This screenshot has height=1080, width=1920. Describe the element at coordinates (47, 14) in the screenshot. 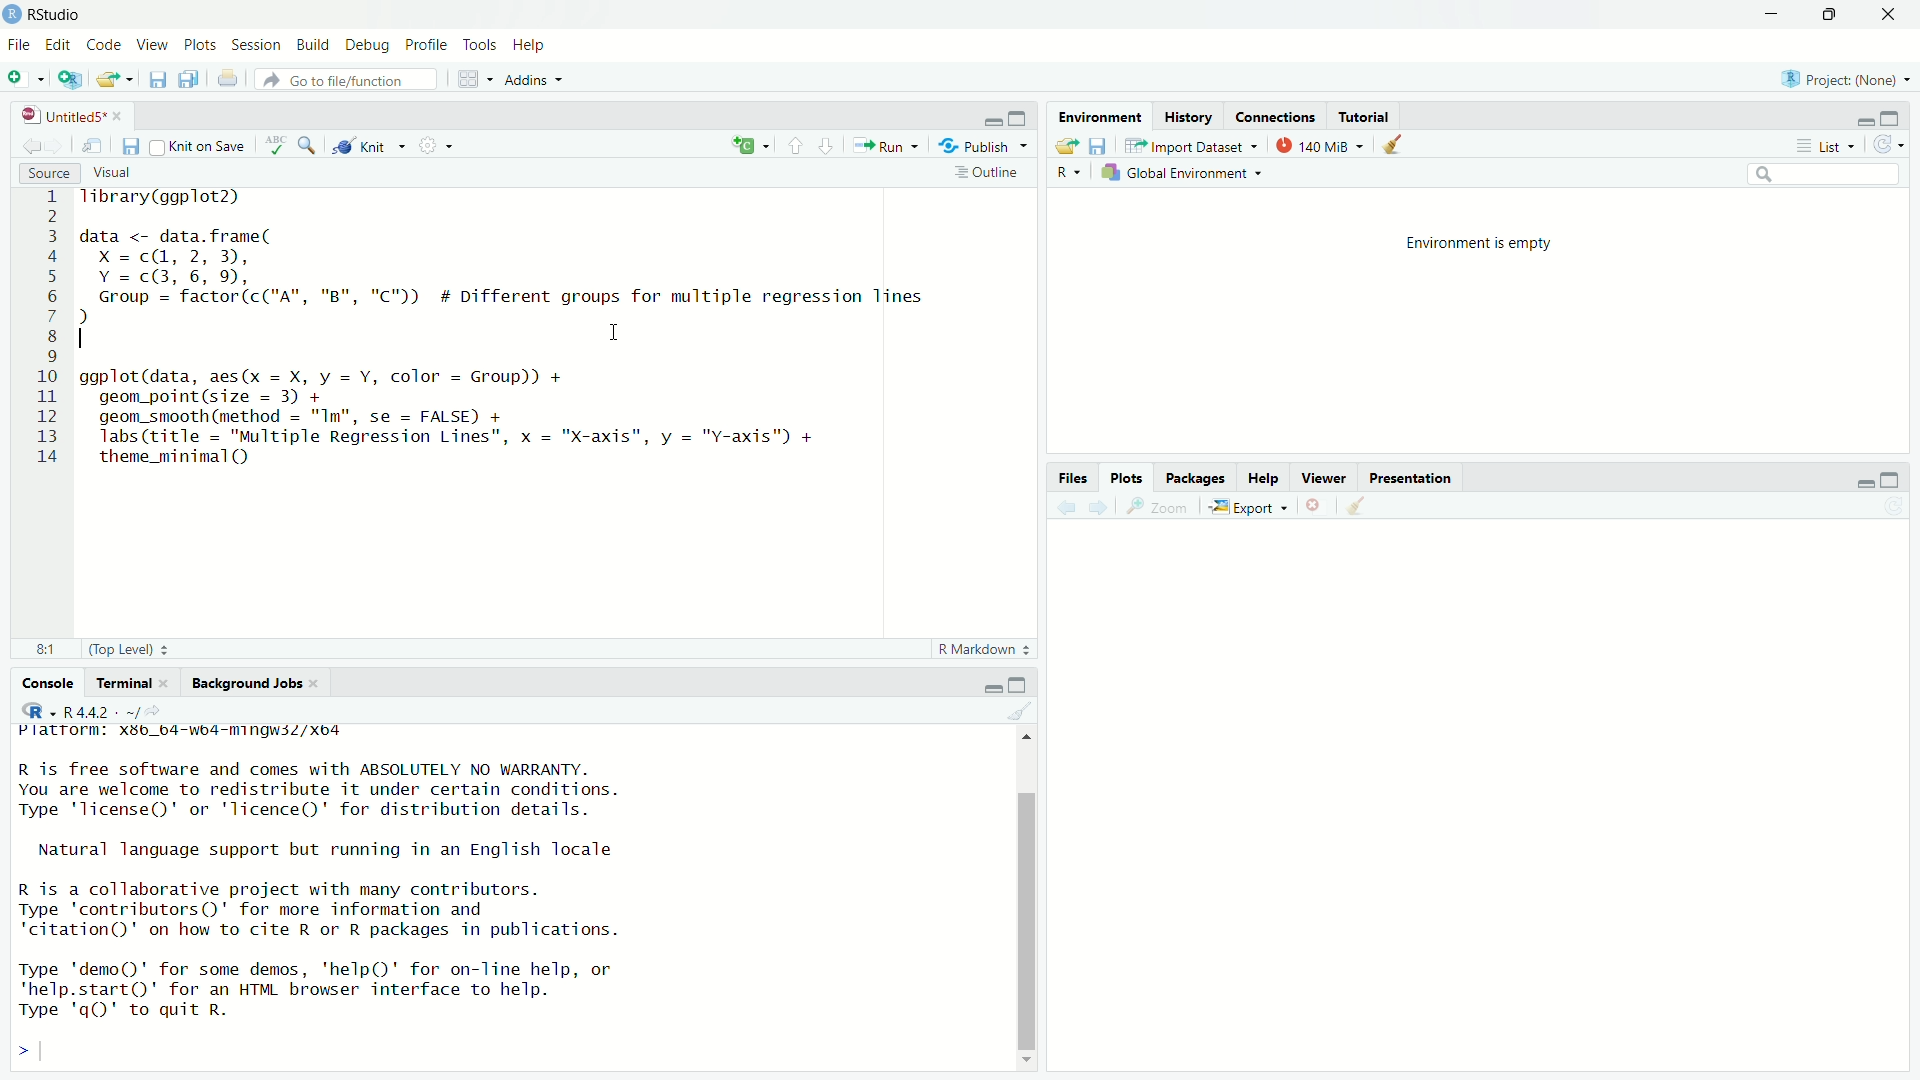

I see `RStudio` at that location.